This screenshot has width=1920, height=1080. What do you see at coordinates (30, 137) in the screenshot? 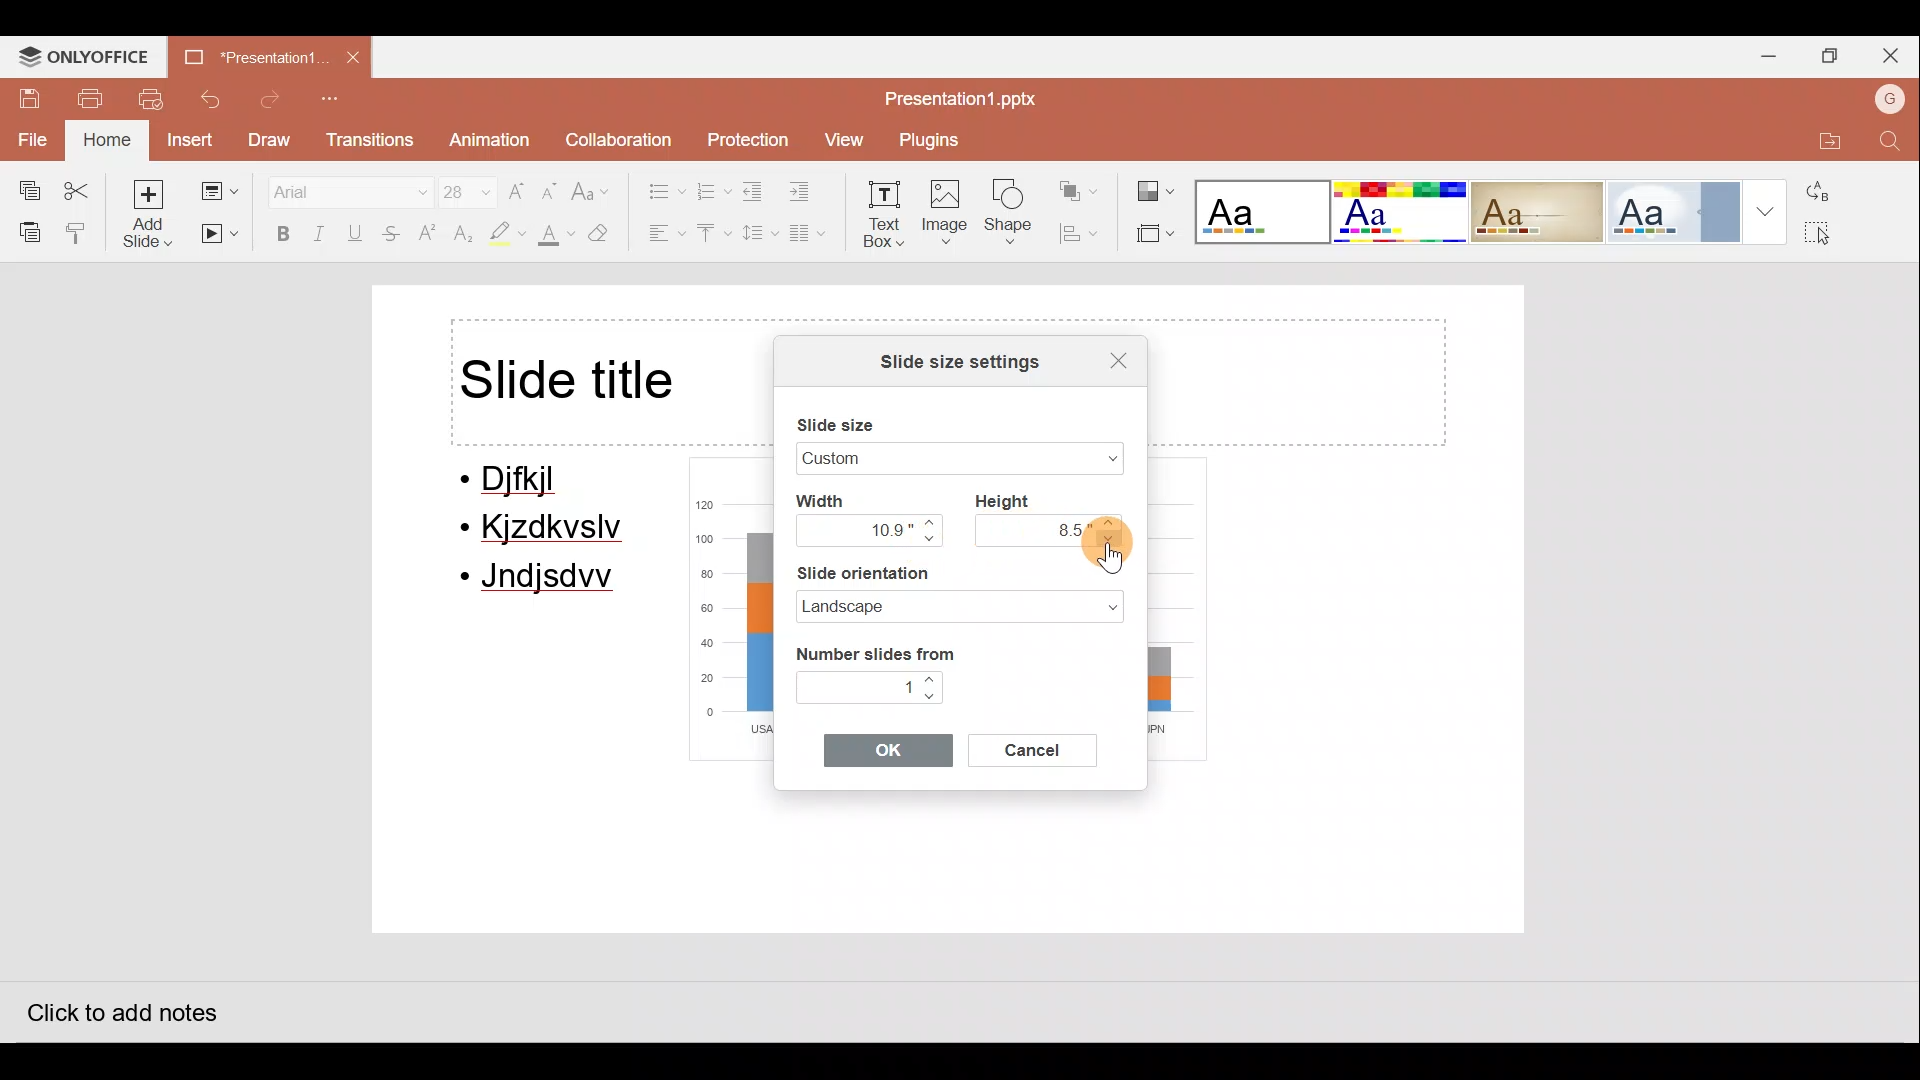
I see `File` at bounding box center [30, 137].